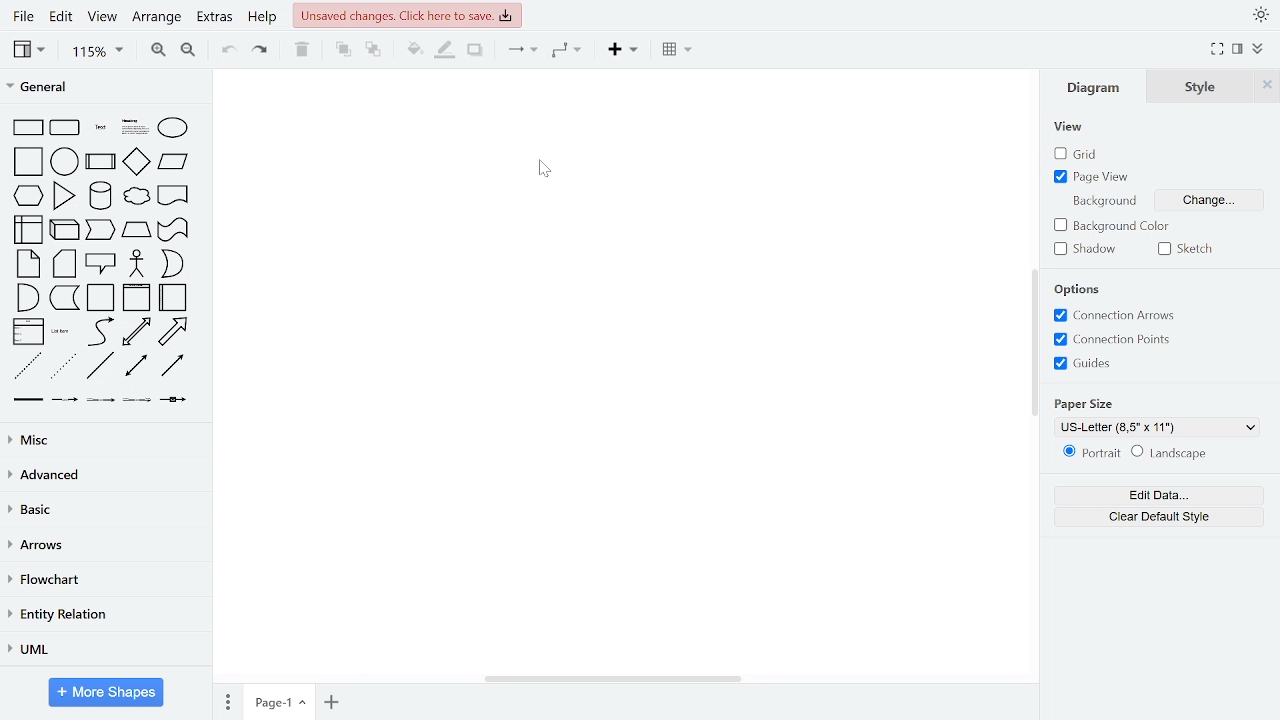 The width and height of the screenshot is (1280, 720). Describe the element at coordinates (302, 50) in the screenshot. I see `delete` at that location.